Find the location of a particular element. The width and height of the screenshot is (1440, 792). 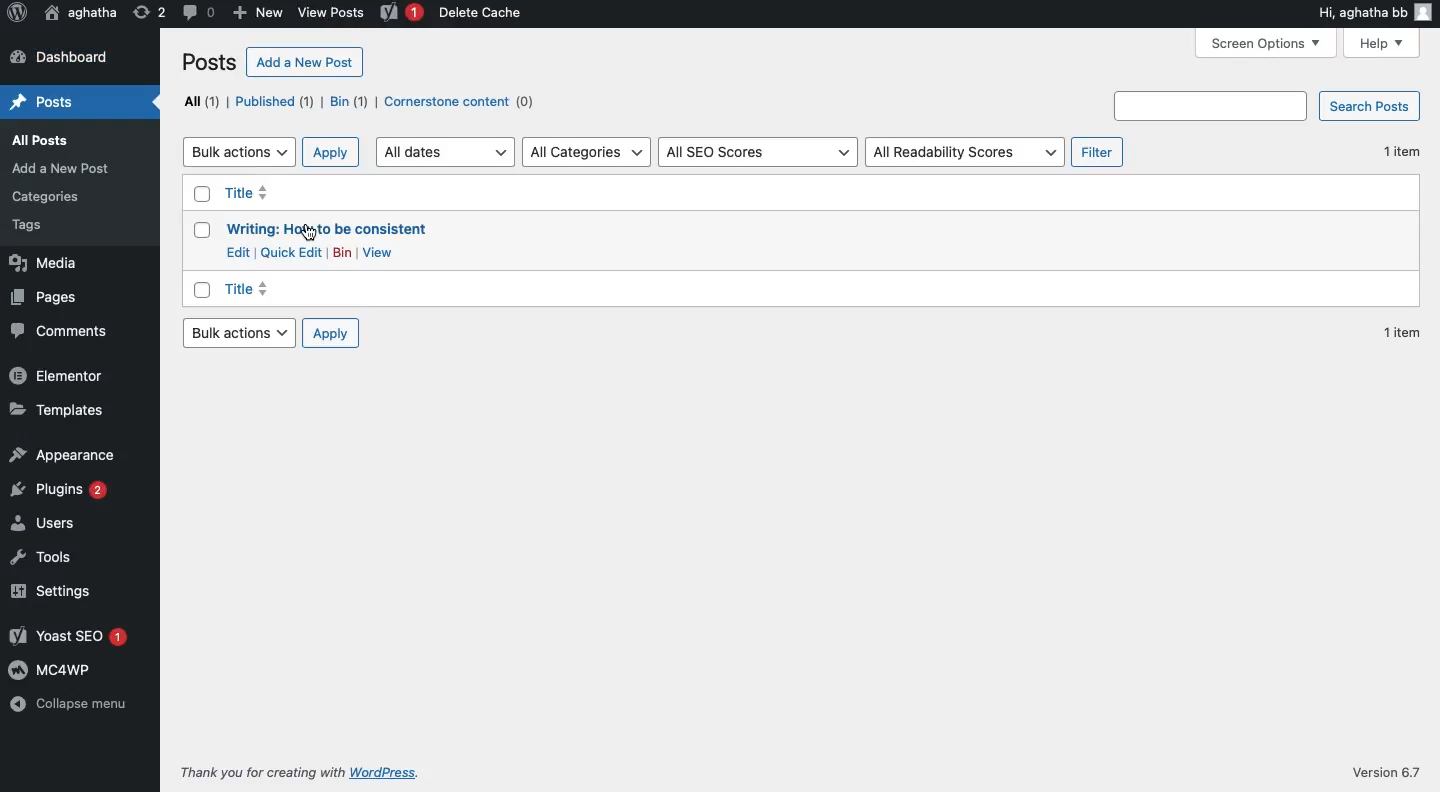

Quick Edit is located at coordinates (293, 253).